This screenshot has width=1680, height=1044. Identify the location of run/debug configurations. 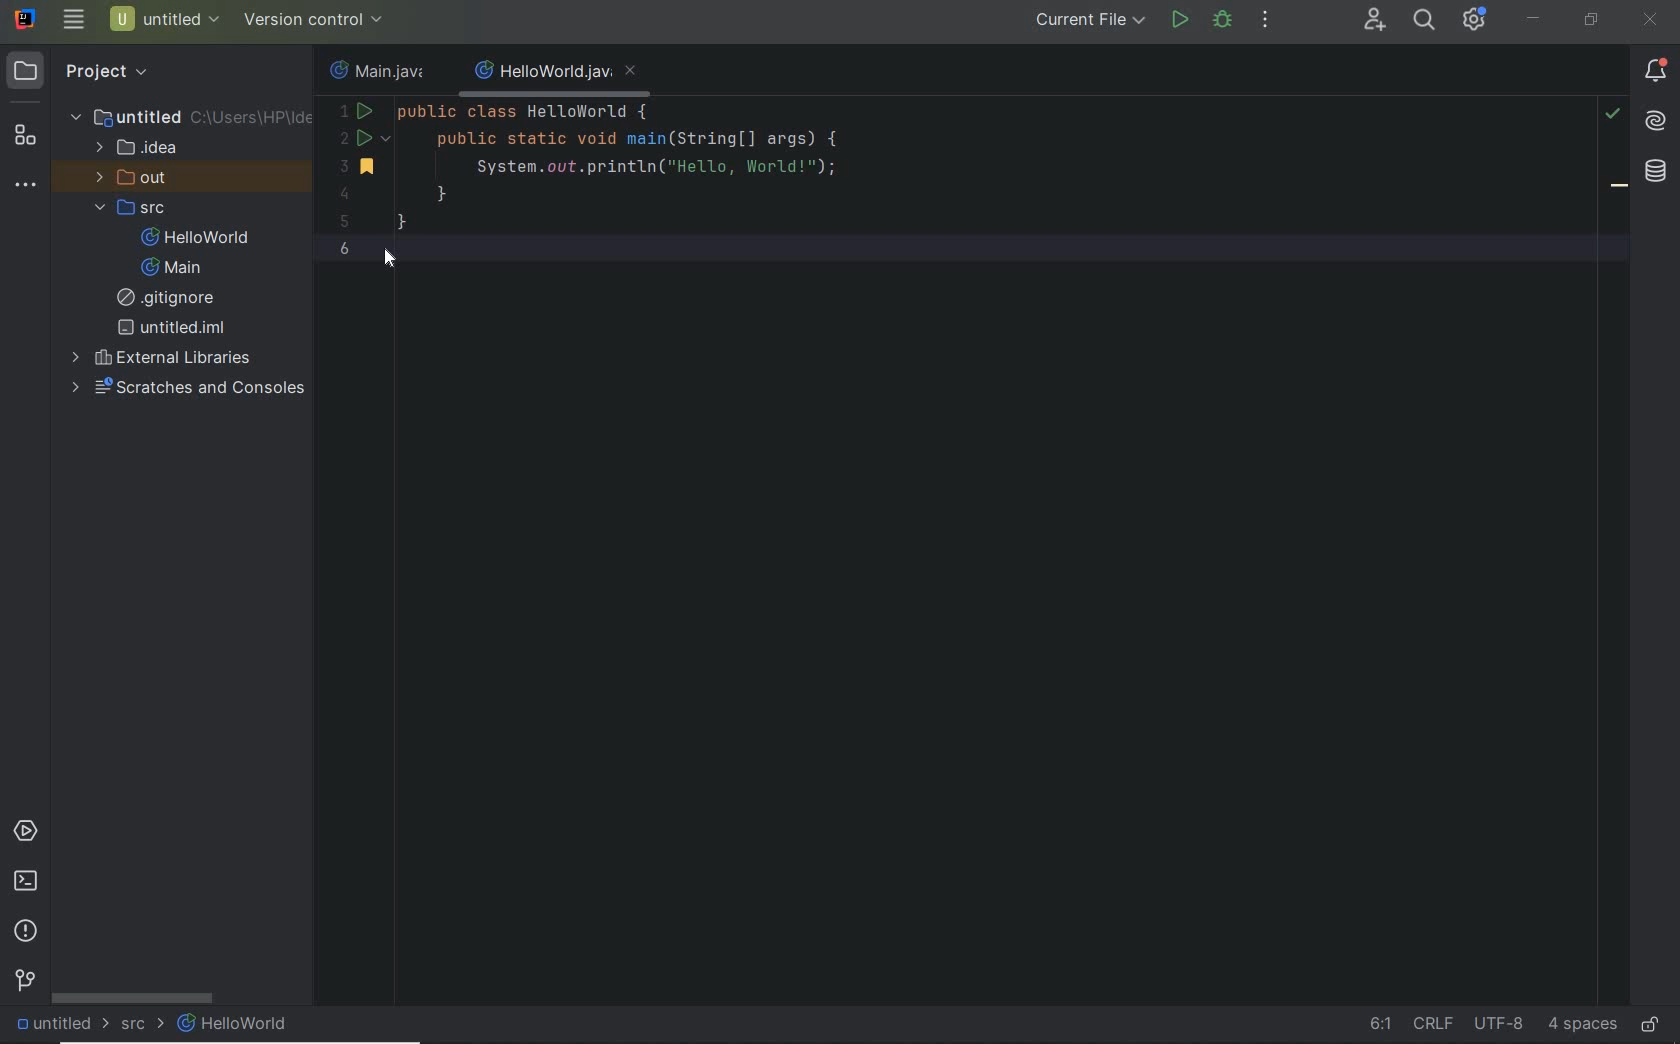
(1093, 20).